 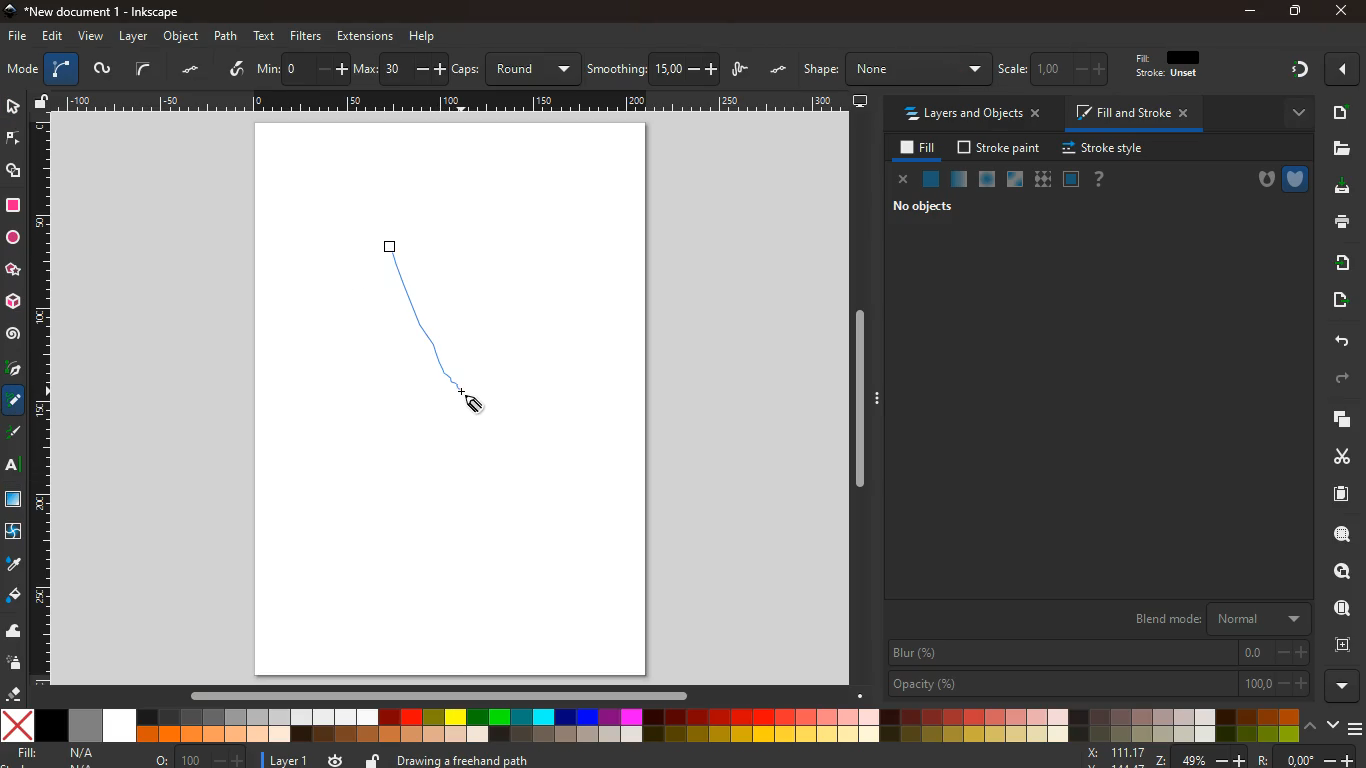 What do you see at coordinates (919, 149) in the screenshot?
I see `fill` at bounding box center [919, 149].